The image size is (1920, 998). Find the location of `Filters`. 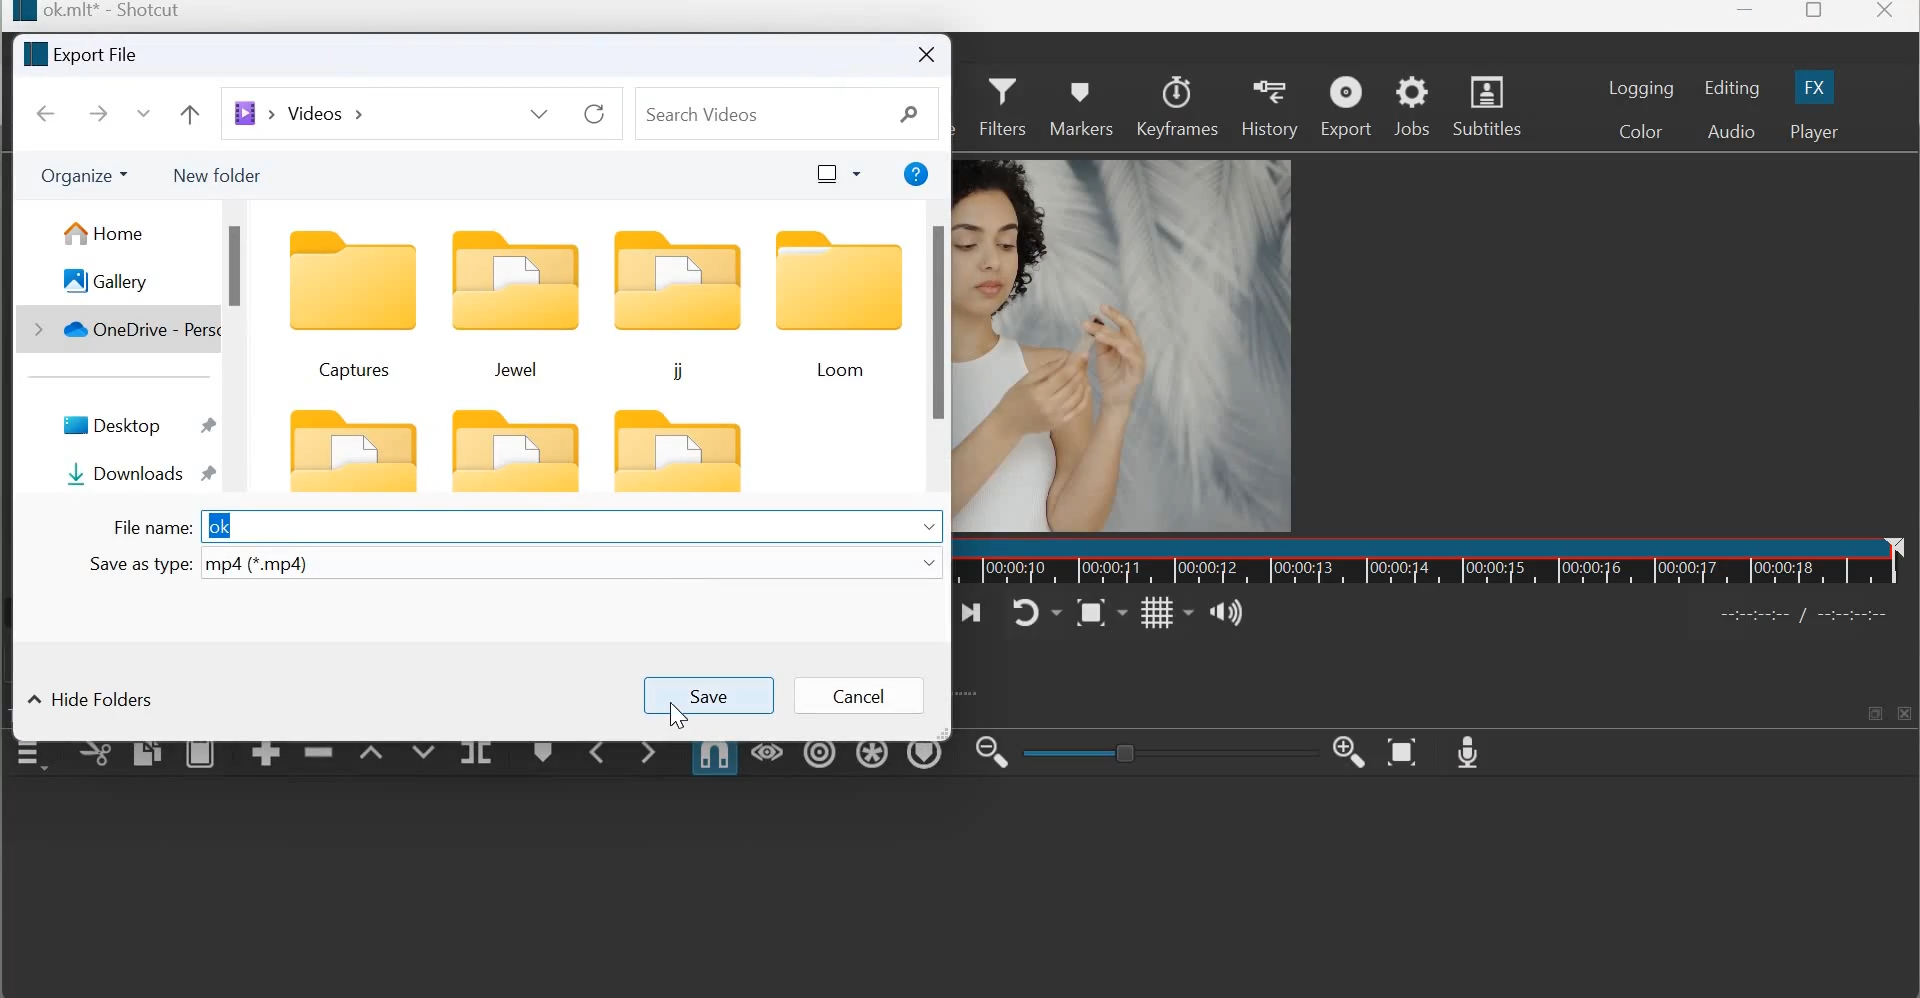

Filters is located at coordinates (1003, 104).